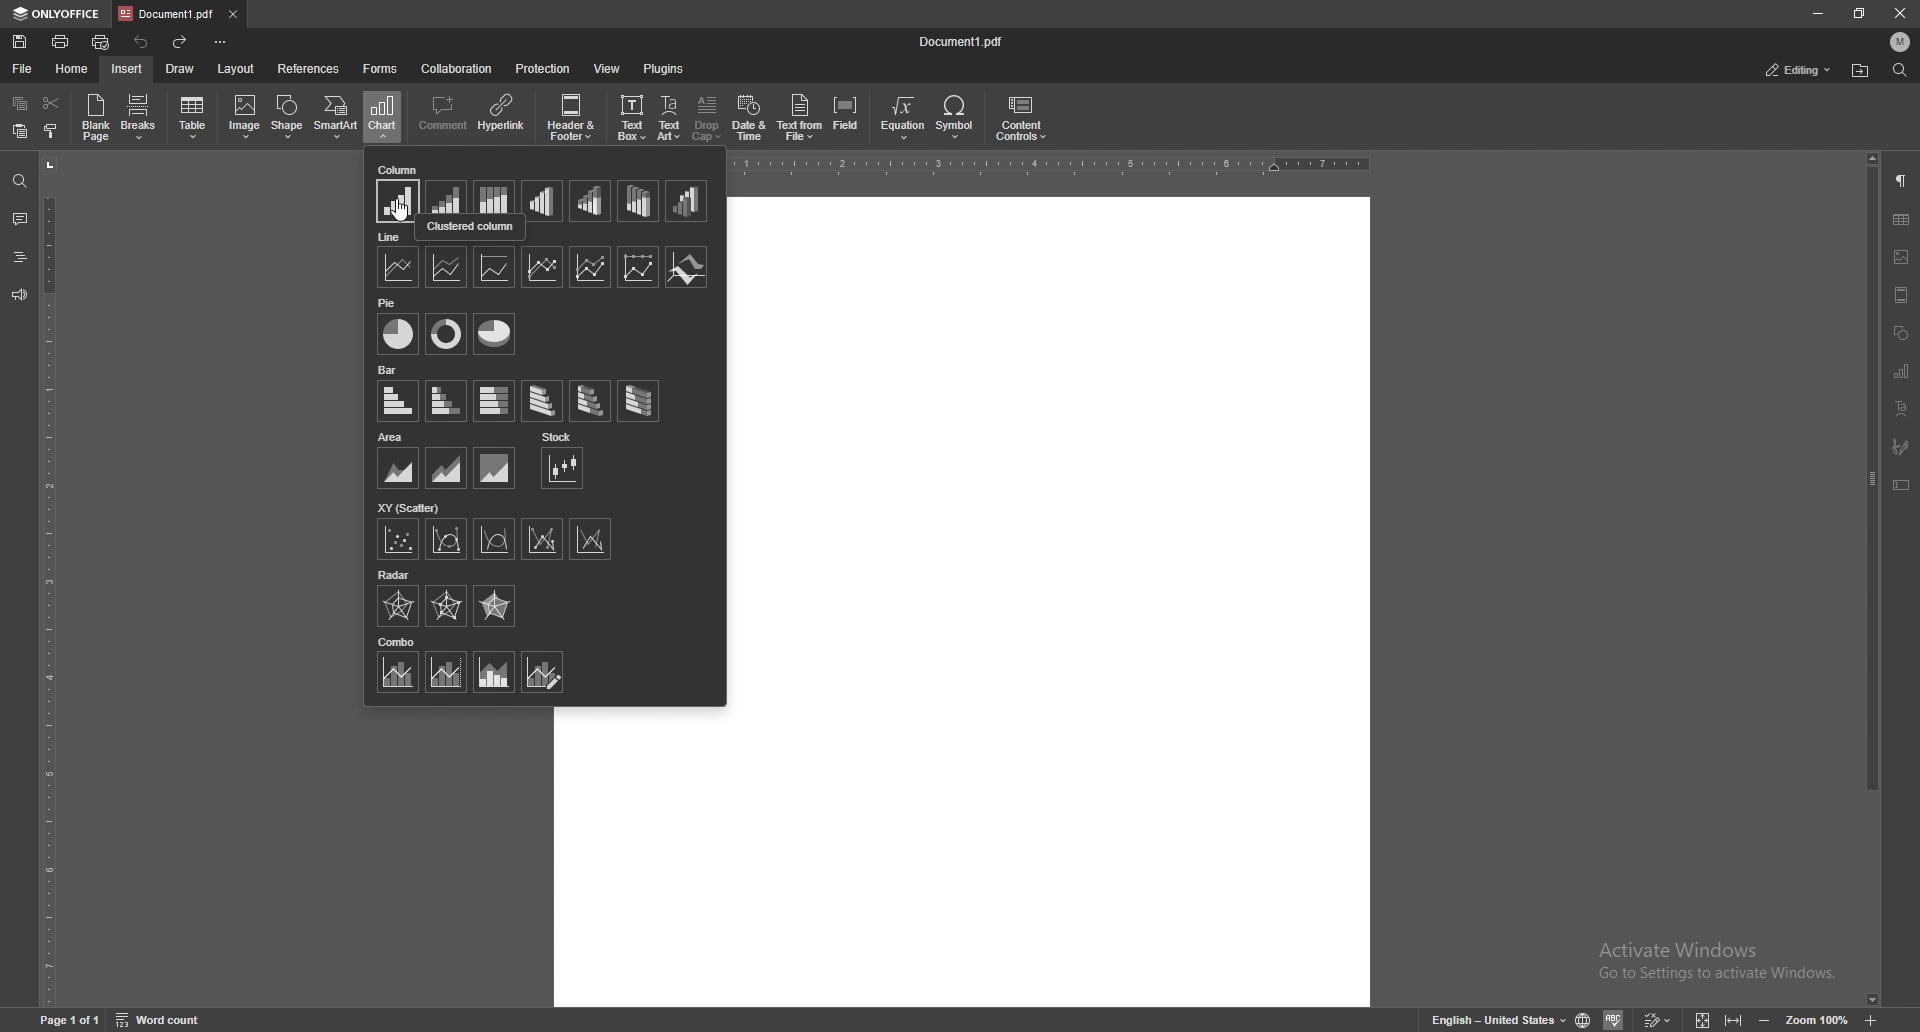 The width and height of the screenshot is (1920, 1032). I want to click on copy, so click(18, 104).